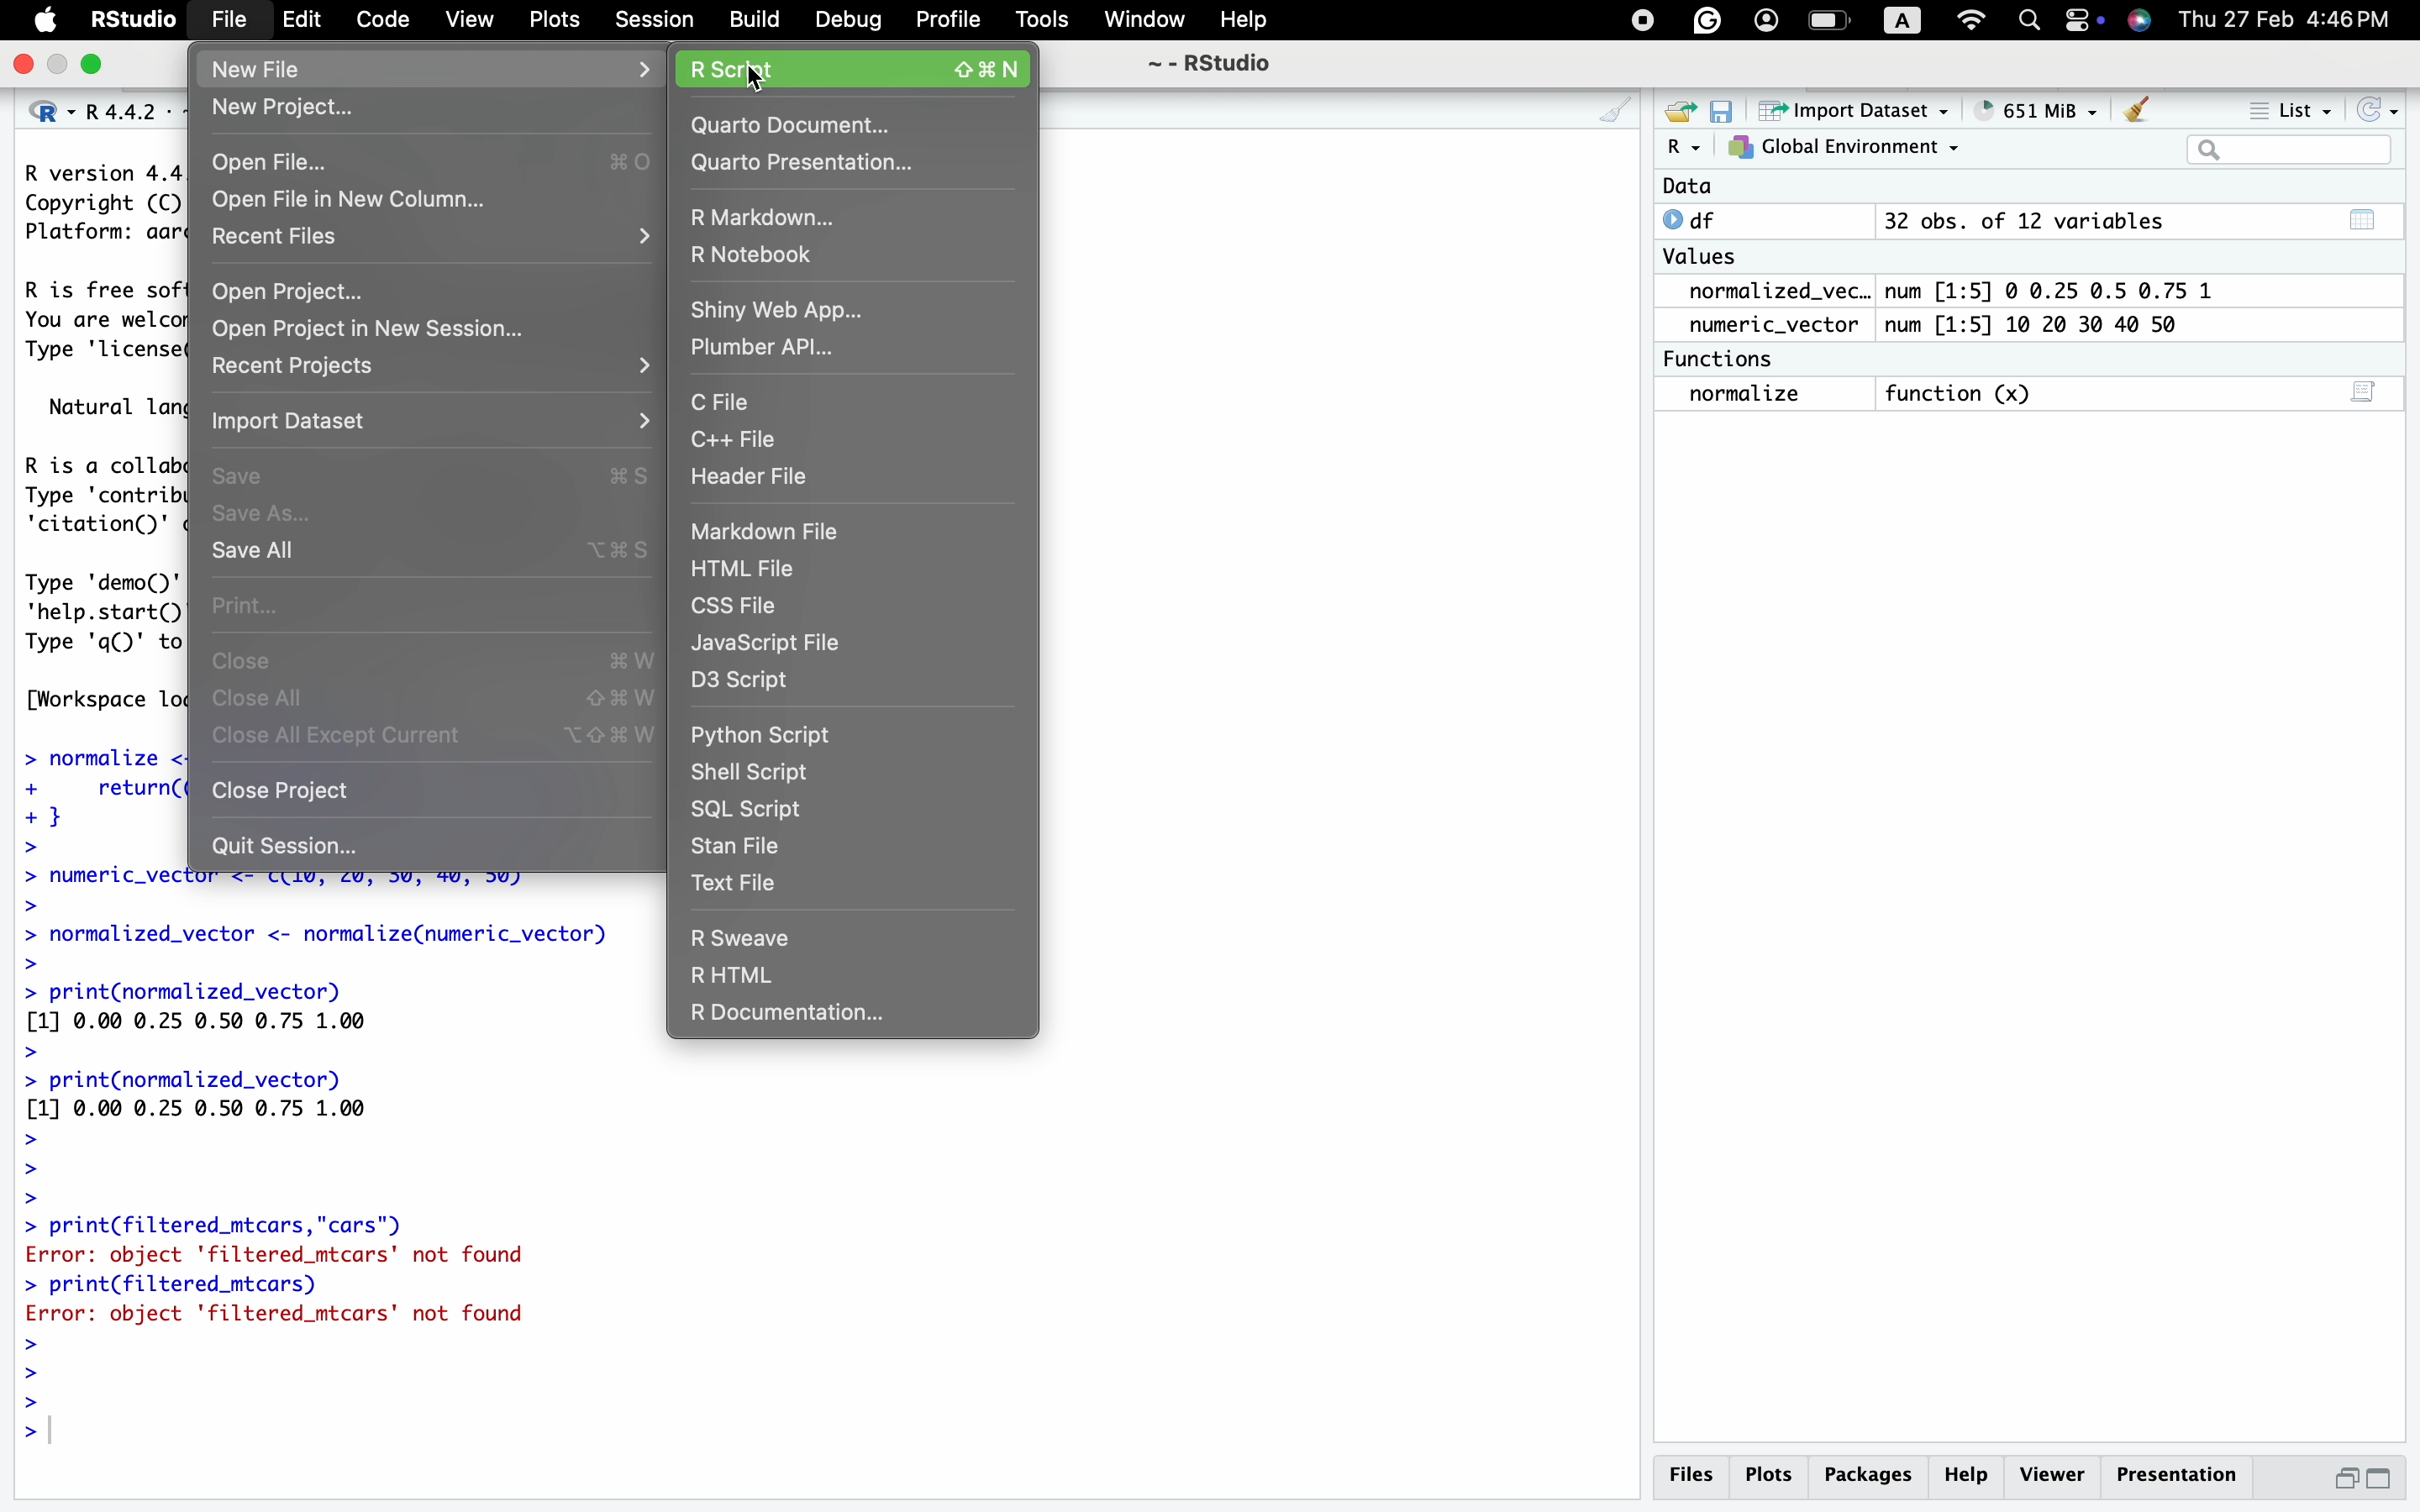 This screenshot has height=1512, width=2420. I want to click on File, so click(226, 23).